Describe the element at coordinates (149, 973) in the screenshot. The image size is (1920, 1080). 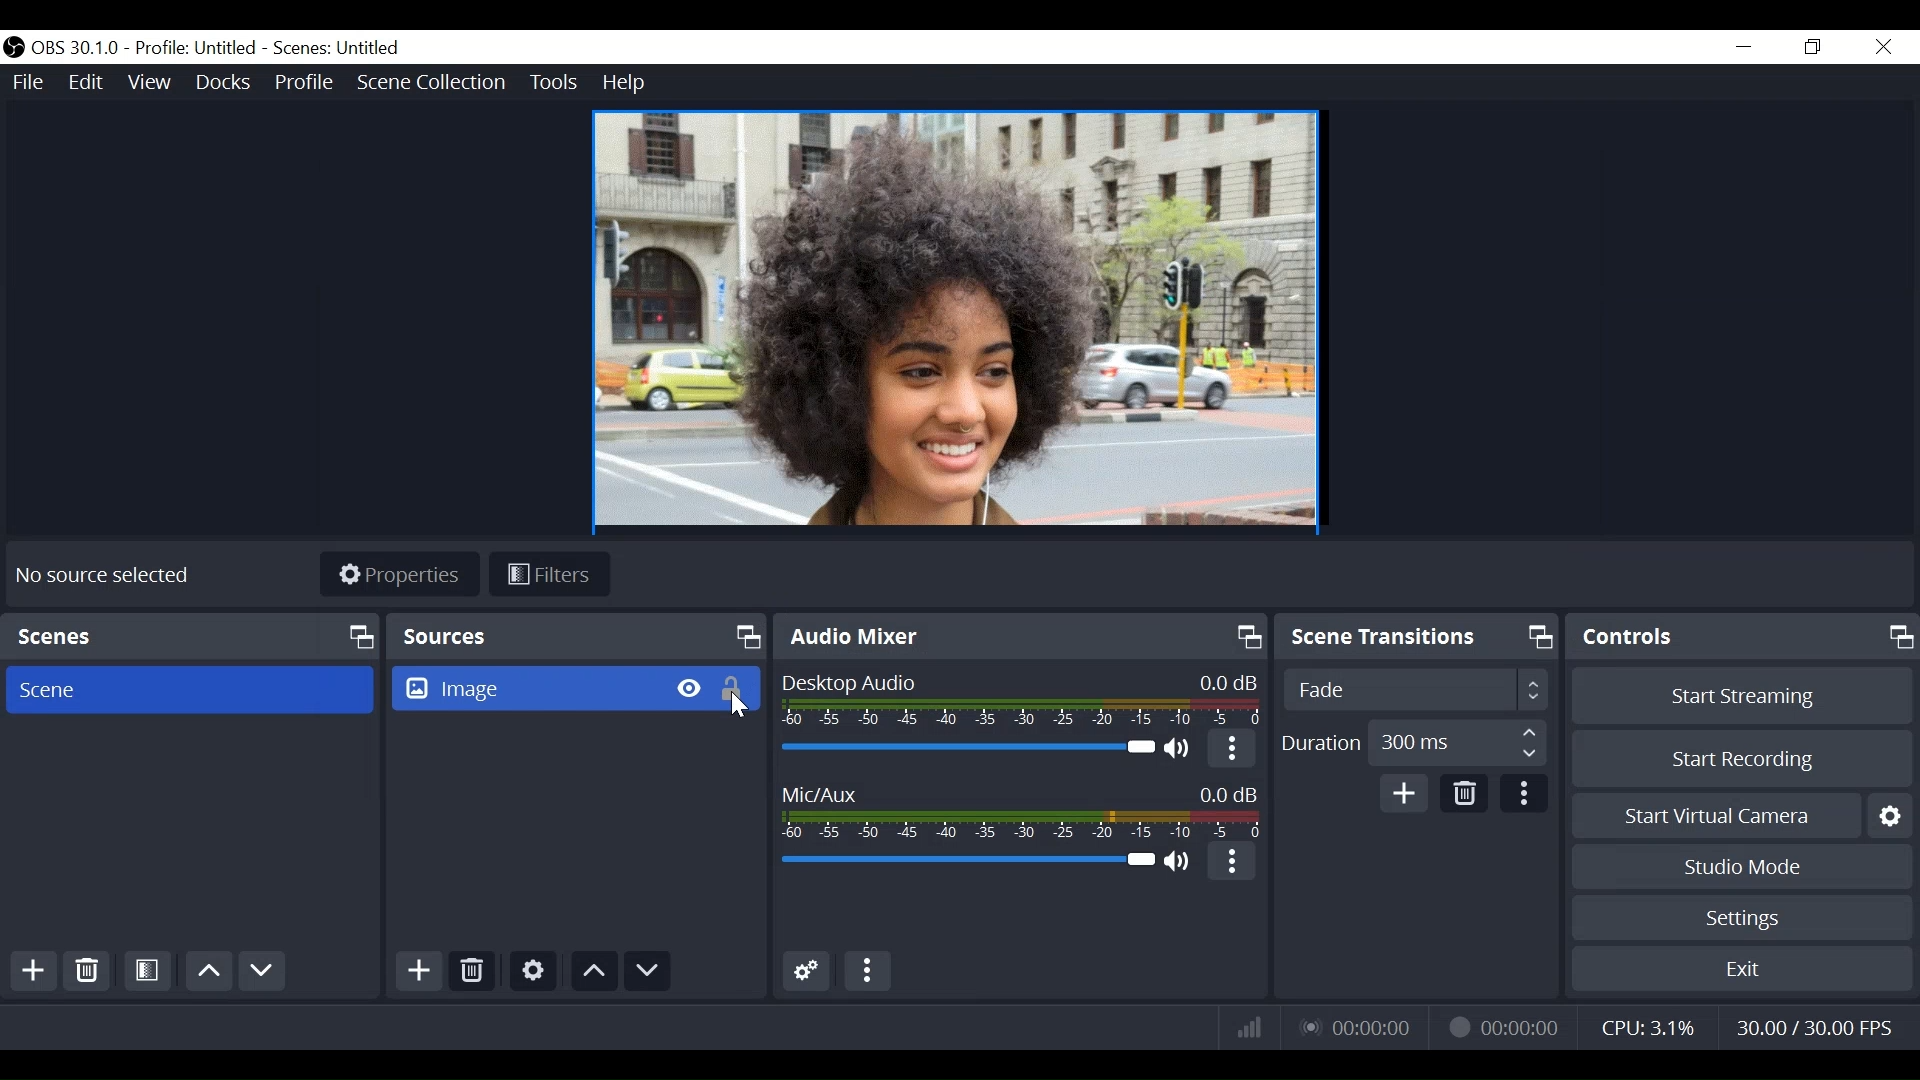
I see `Open Scene Filter` at that location.